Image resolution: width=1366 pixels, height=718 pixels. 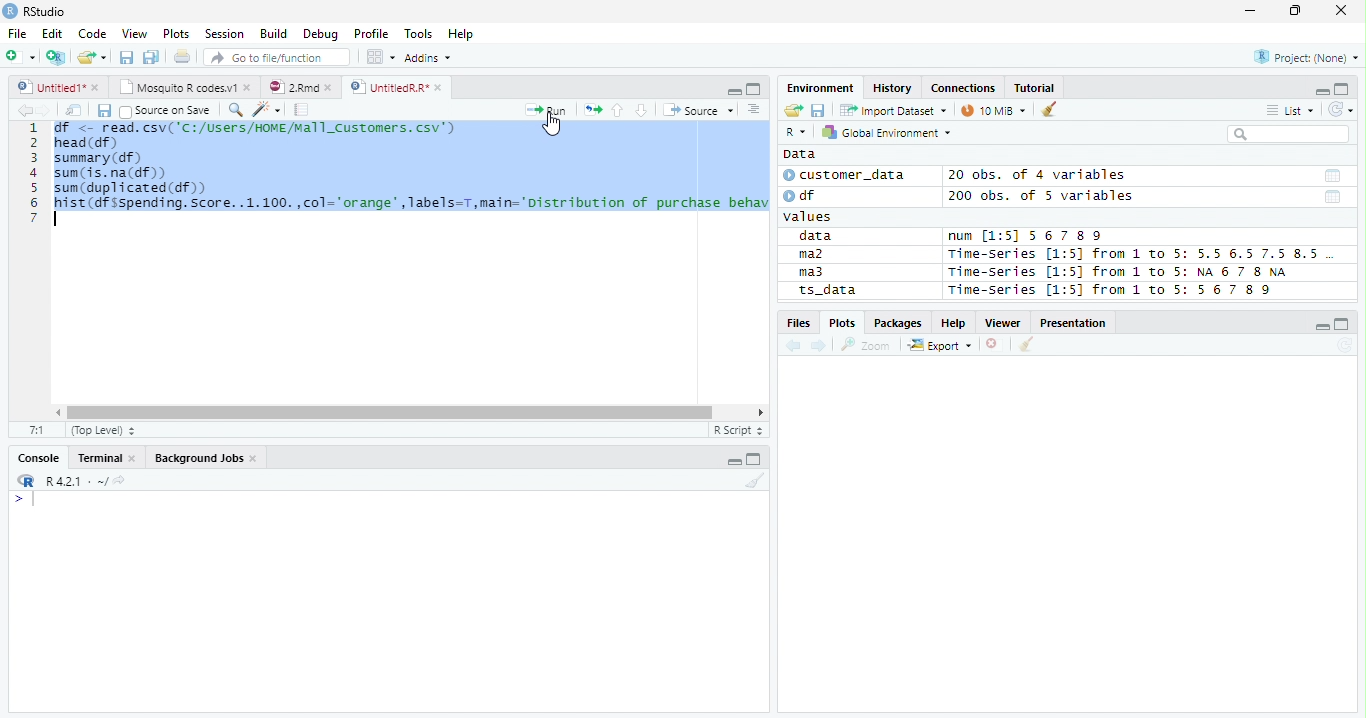 What do you see at coordinates (816, 256) in the screenshot?
I see `ma2` at bounding box center [816, 256].